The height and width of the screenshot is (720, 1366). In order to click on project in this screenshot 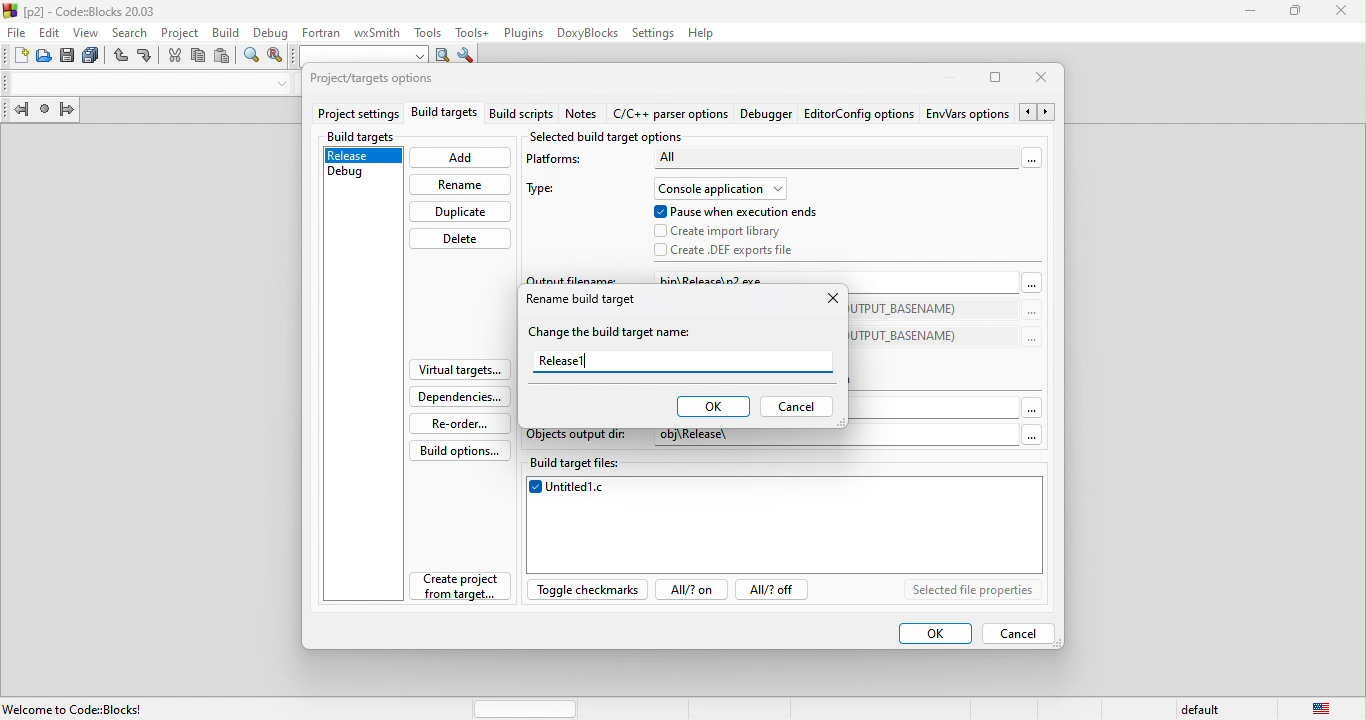, I will do `click(179, 31)`.